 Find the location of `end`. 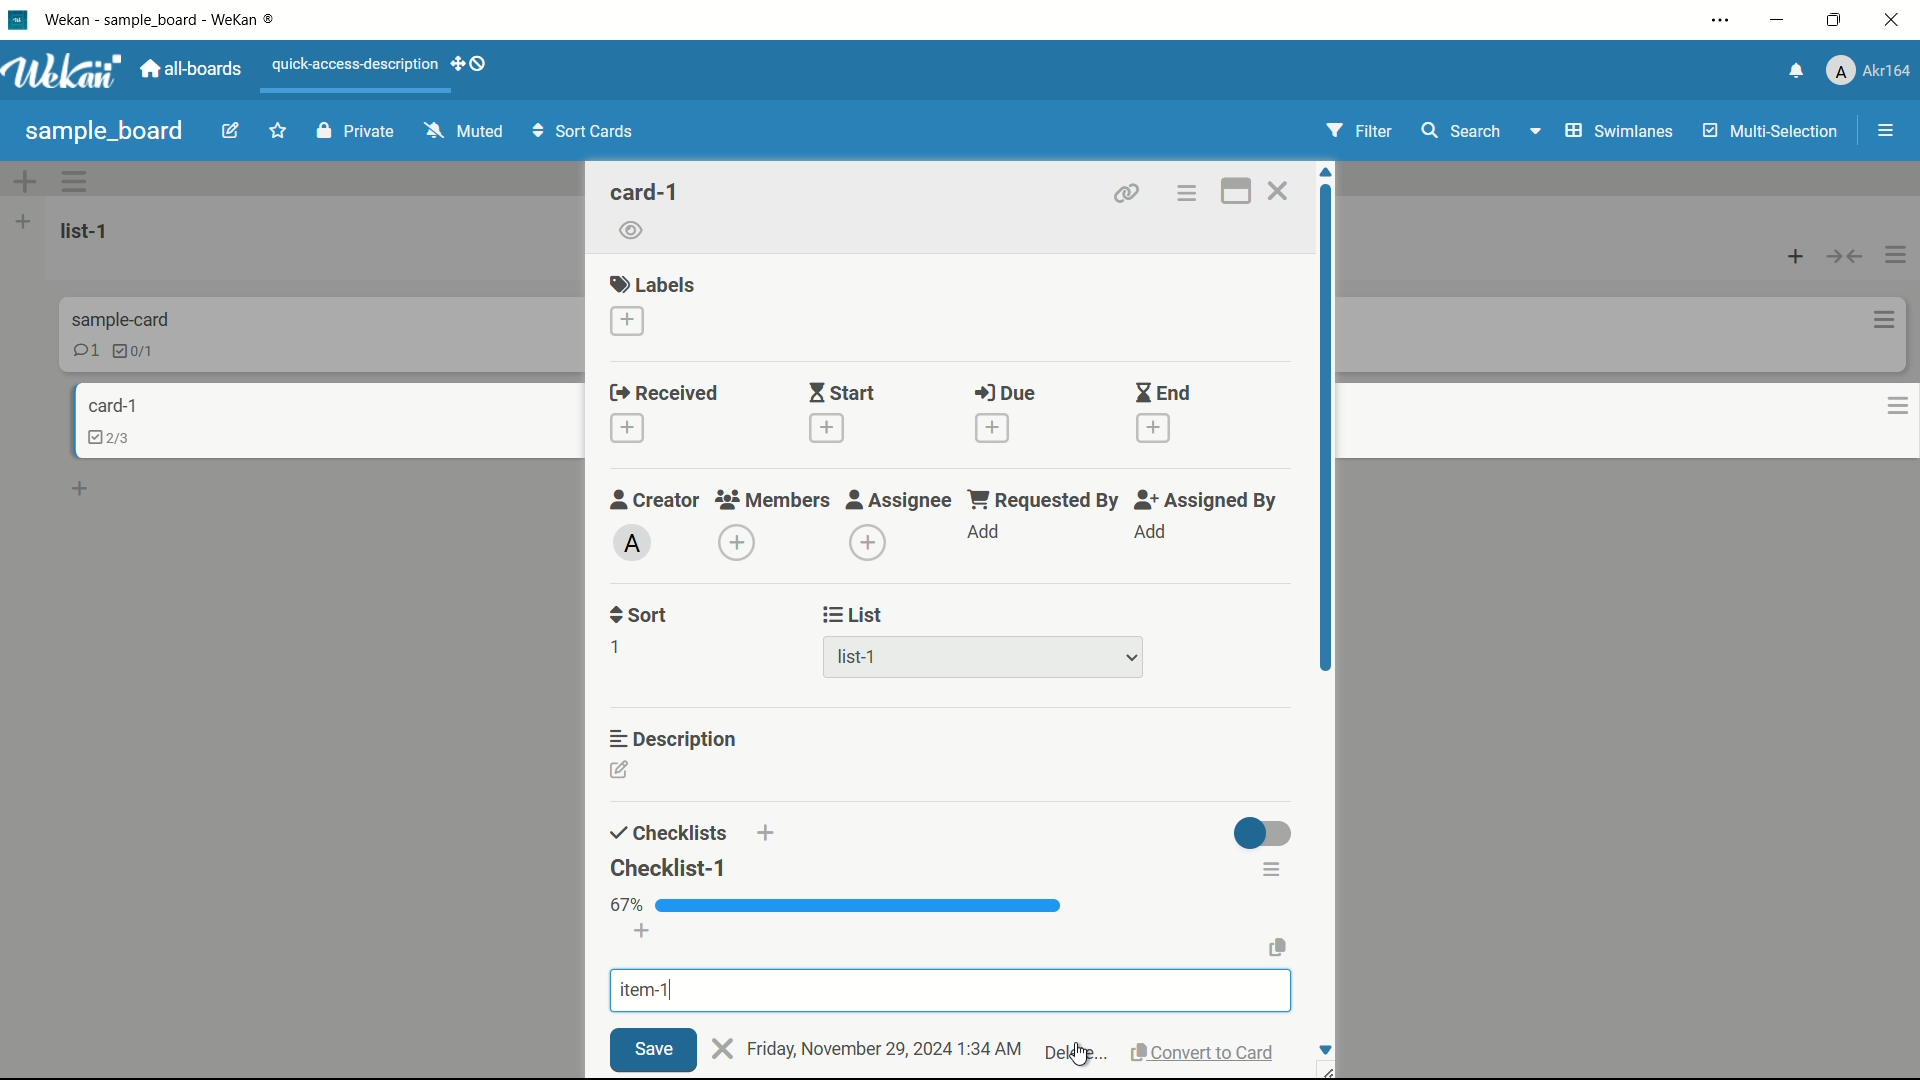

end is located at coordinates (1165, 394).